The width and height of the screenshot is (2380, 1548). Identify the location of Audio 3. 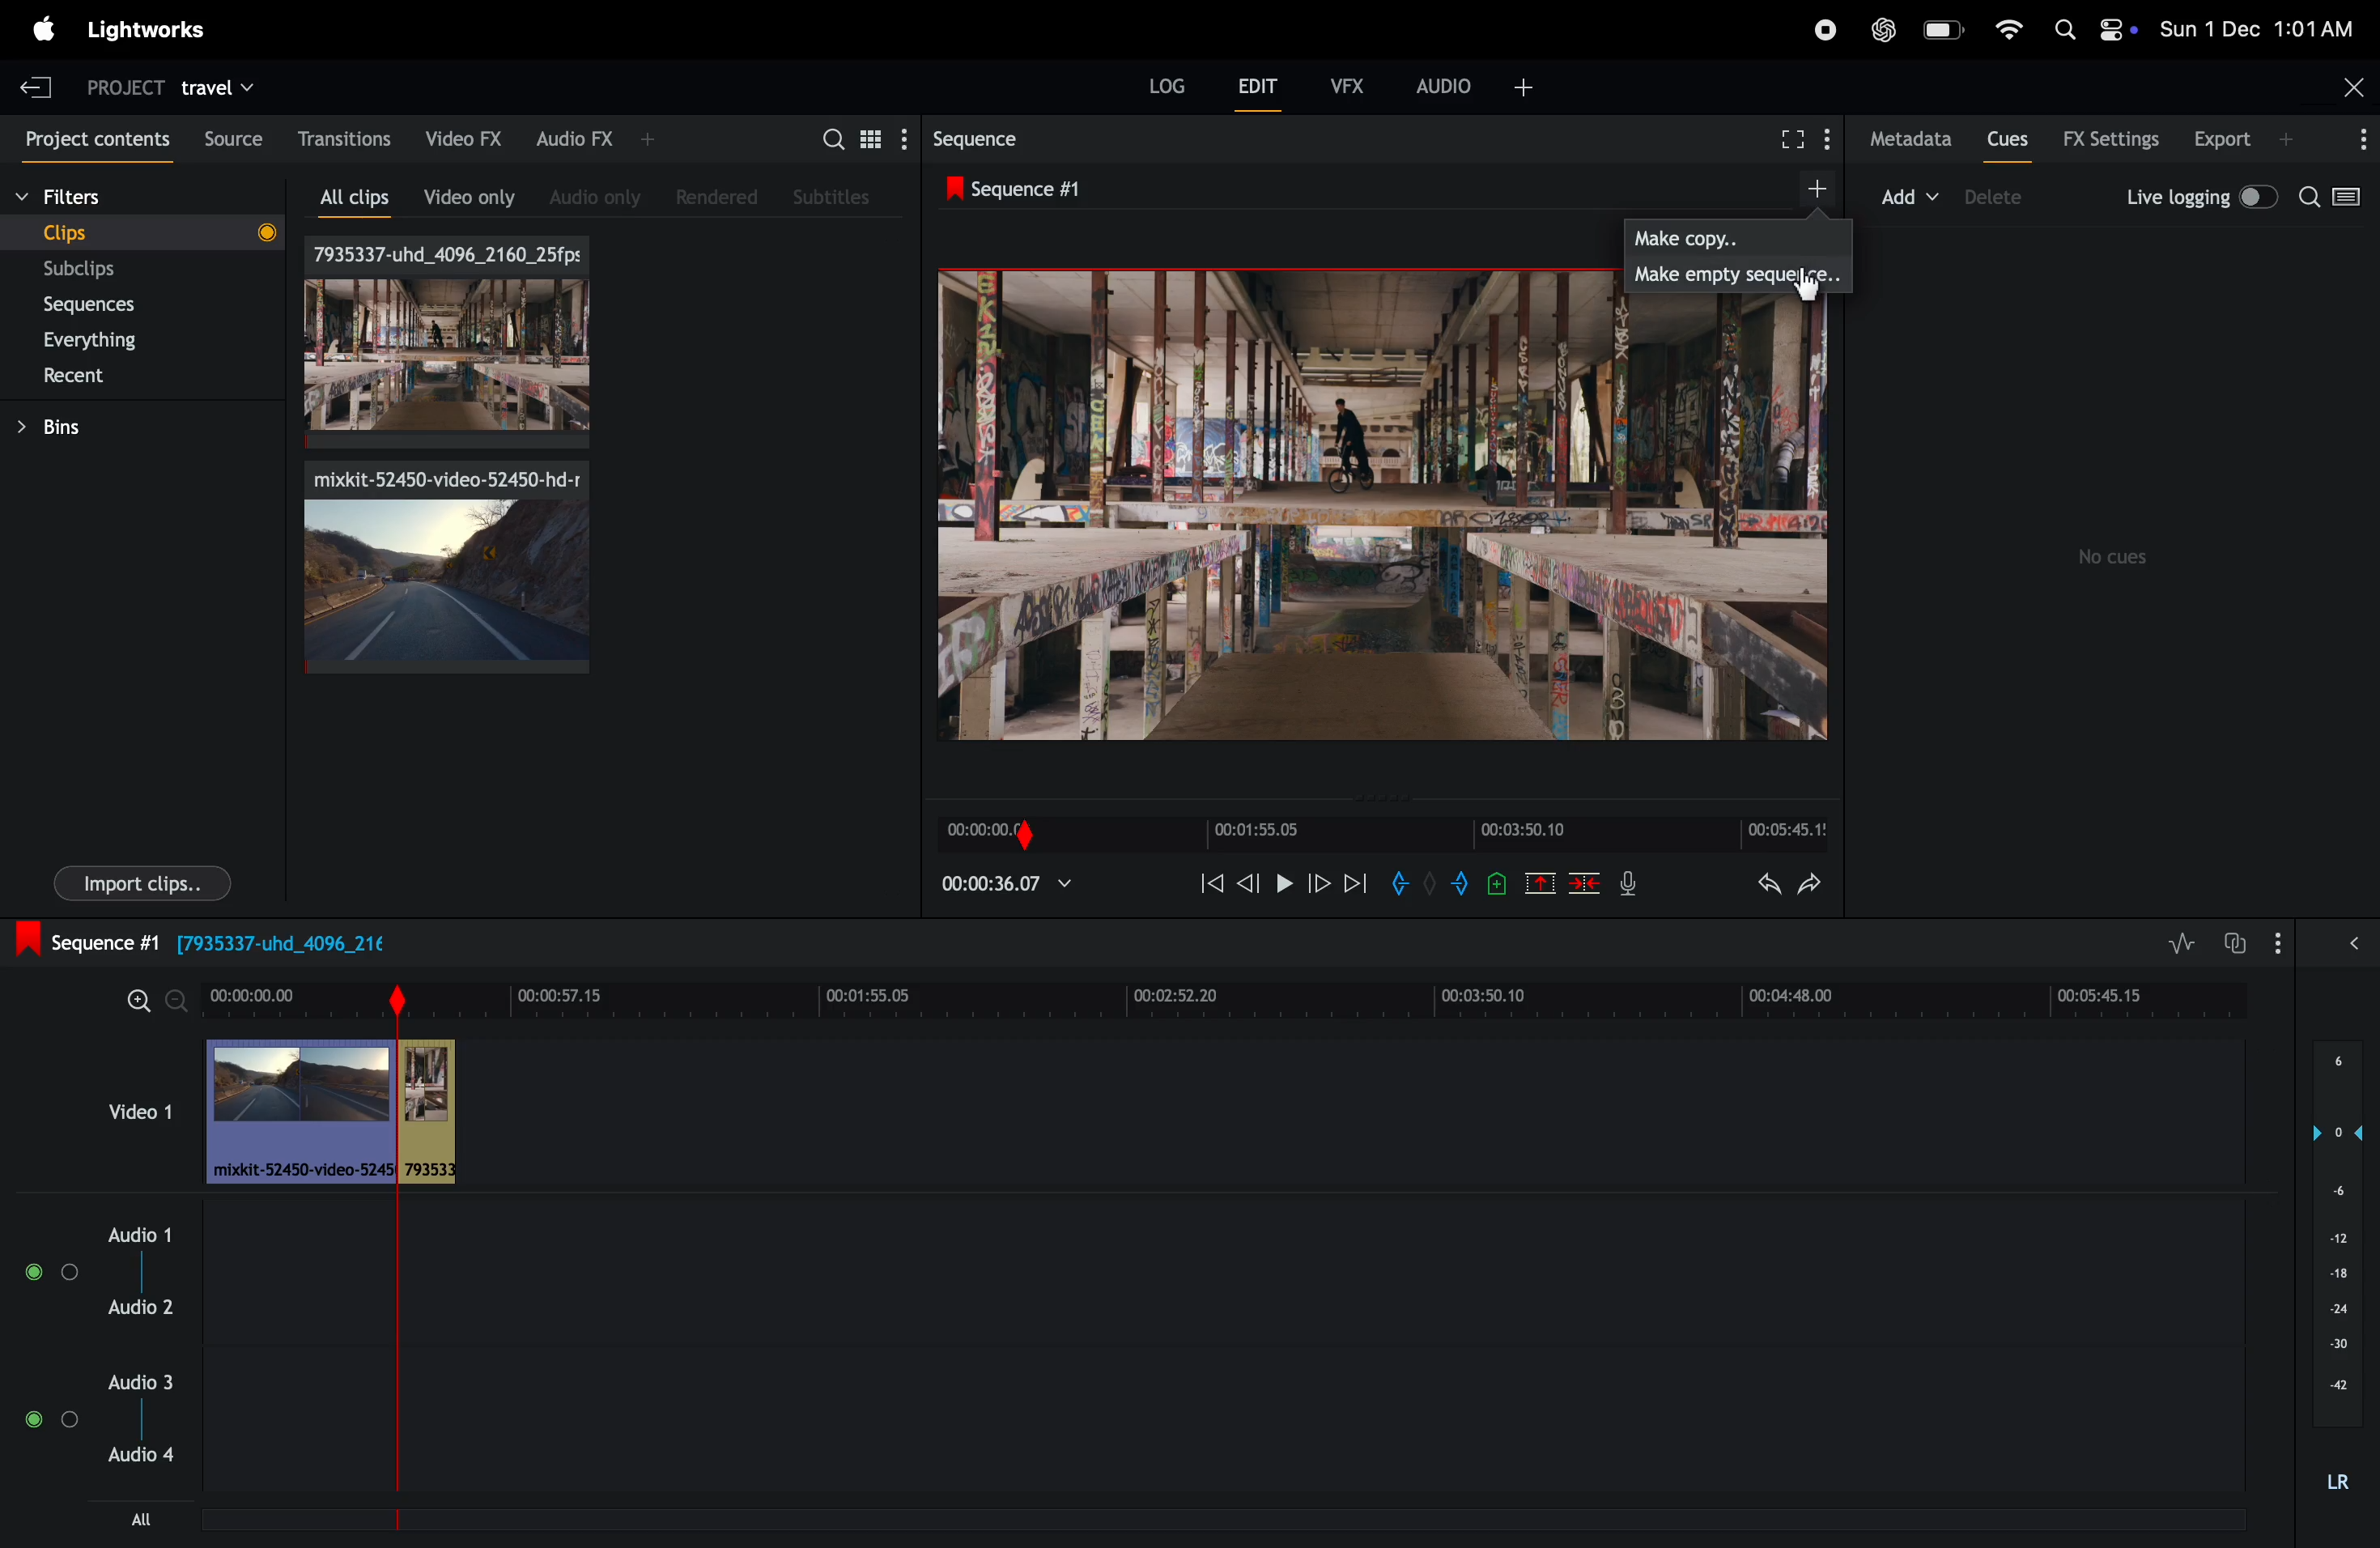
(148, 1381).